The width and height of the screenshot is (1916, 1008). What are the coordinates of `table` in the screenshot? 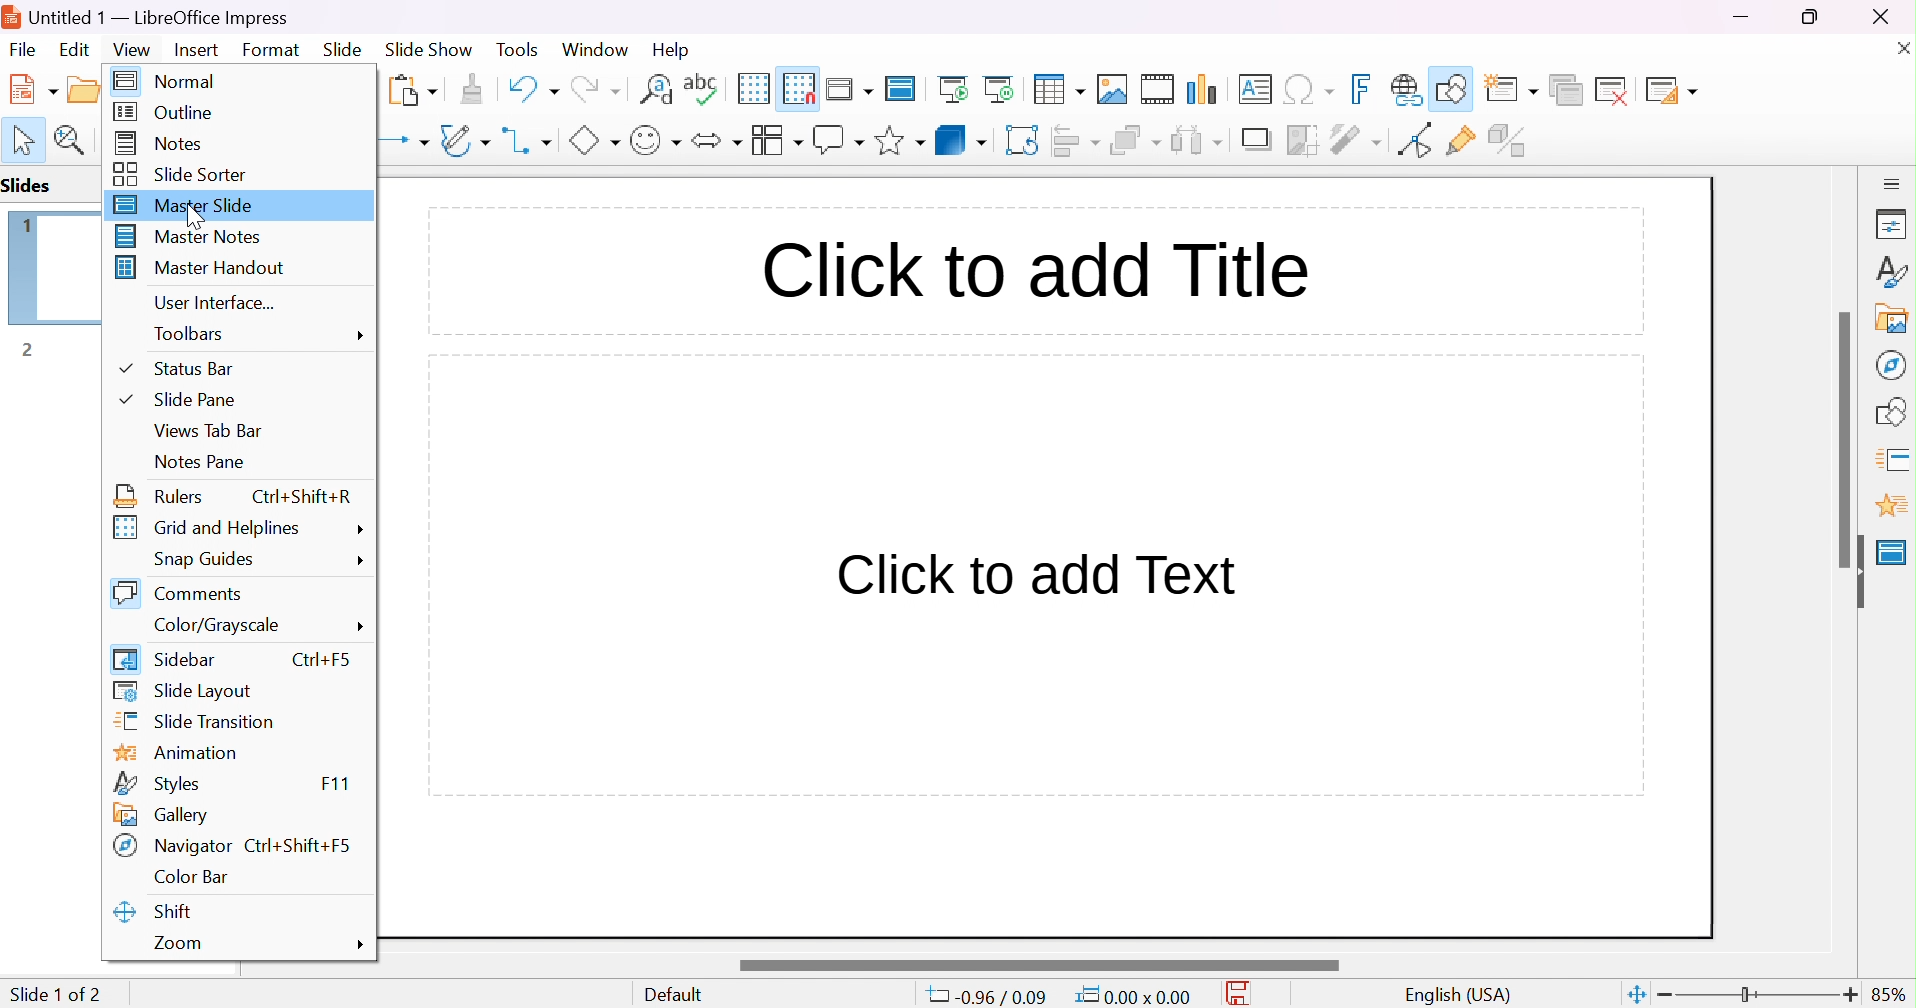 It's located at (1060, 87).